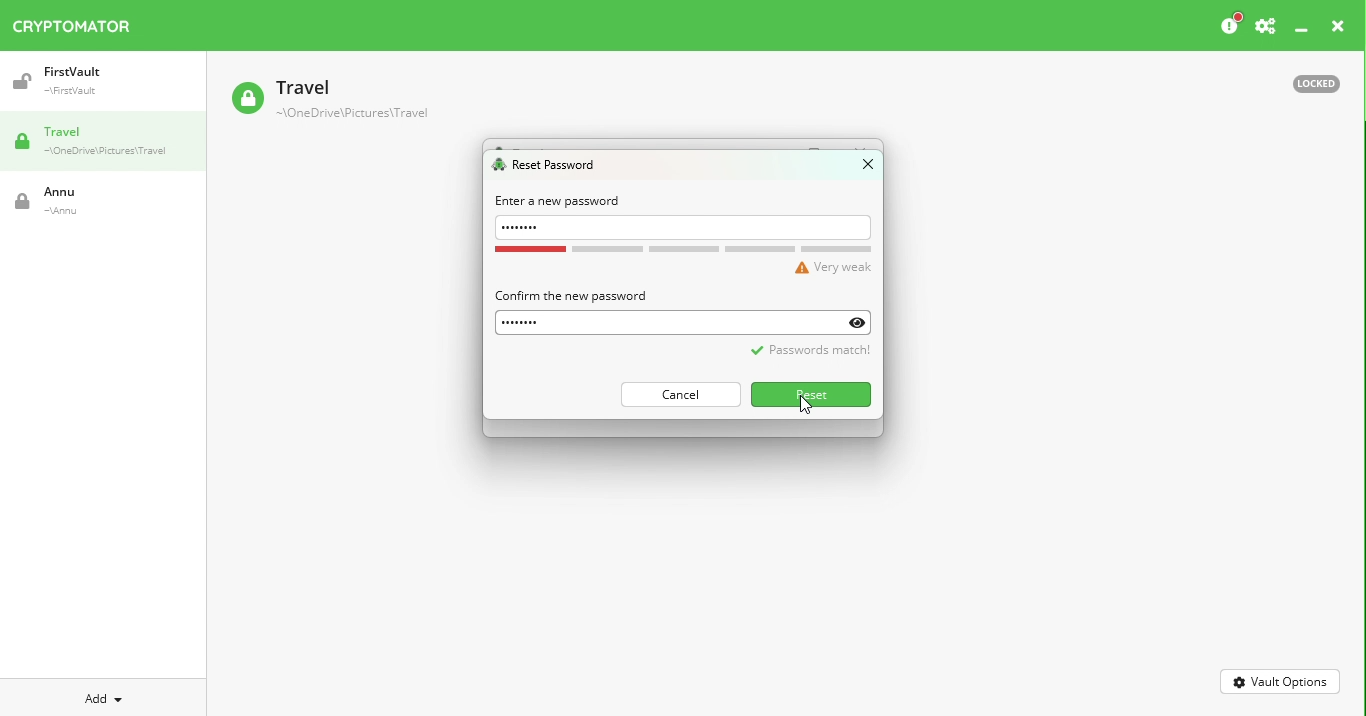  Describe the element at coordinates (1265, 27) in the screenshot. I see `Preferences` at that location.